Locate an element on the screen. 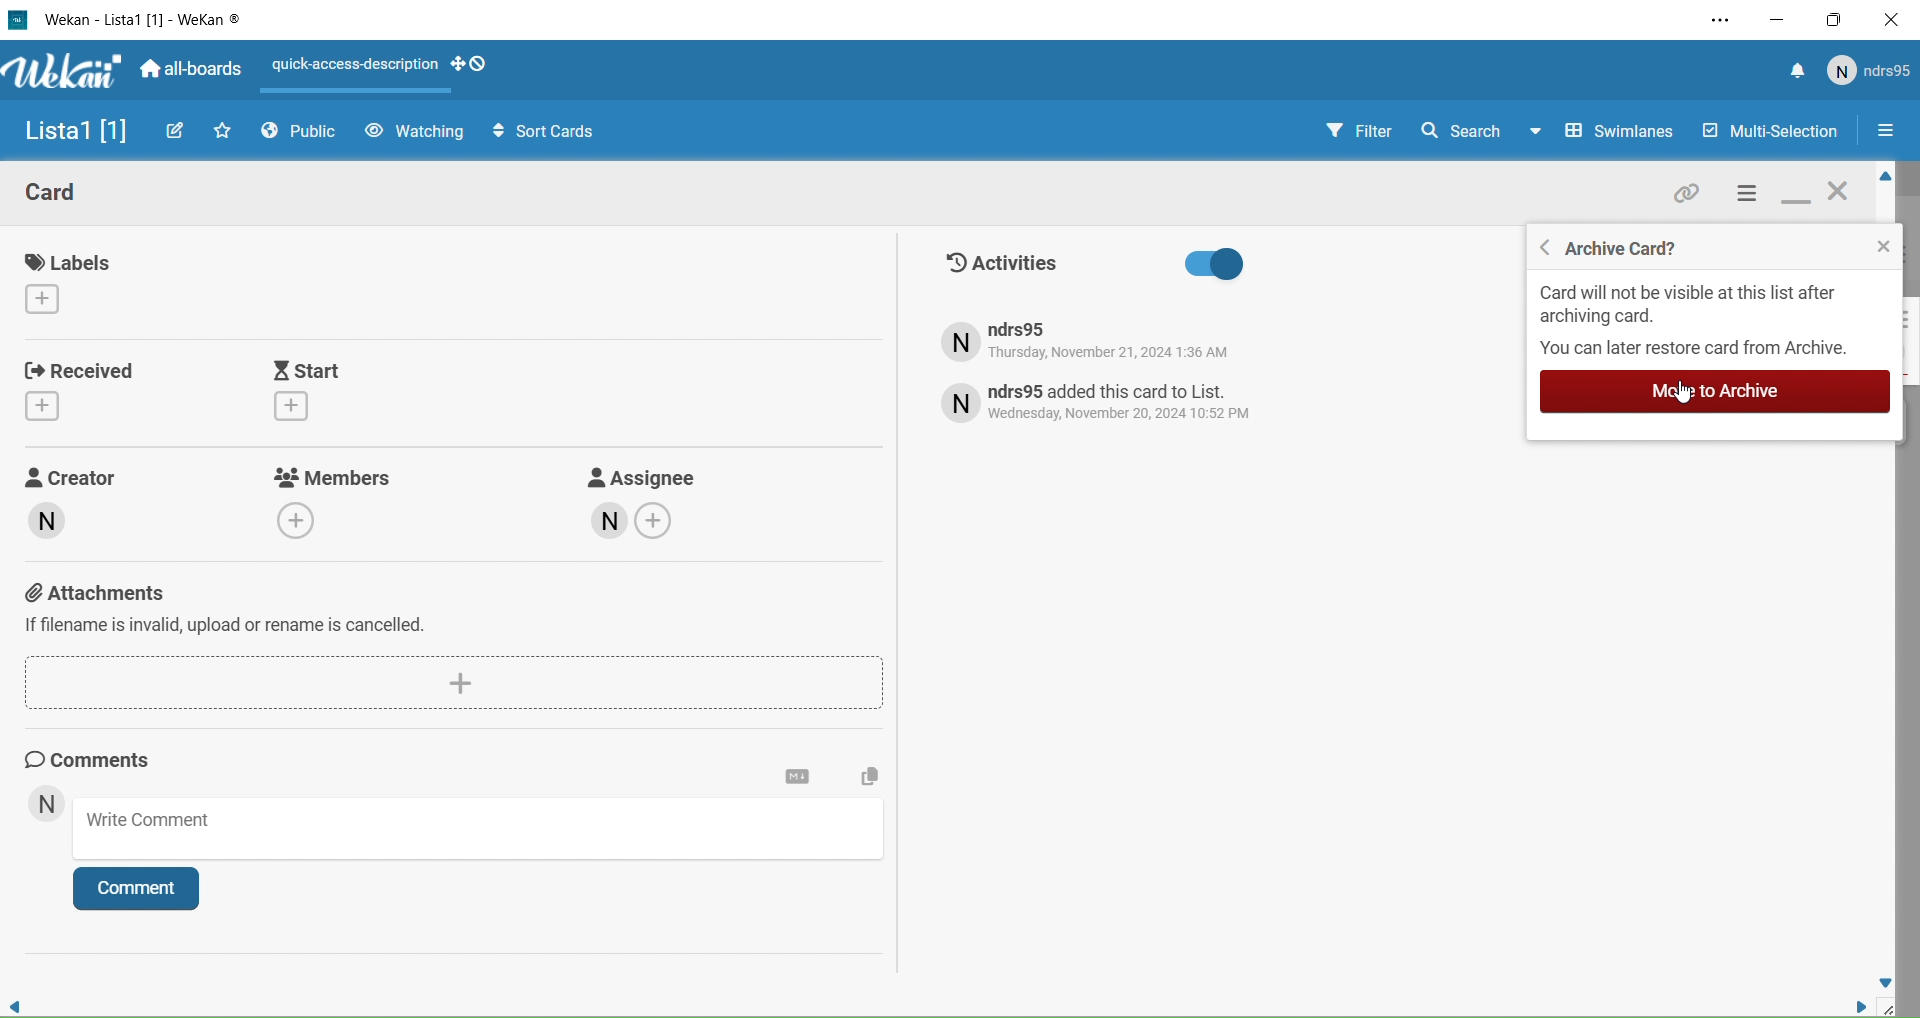  User is located at coordinates (49, 803).